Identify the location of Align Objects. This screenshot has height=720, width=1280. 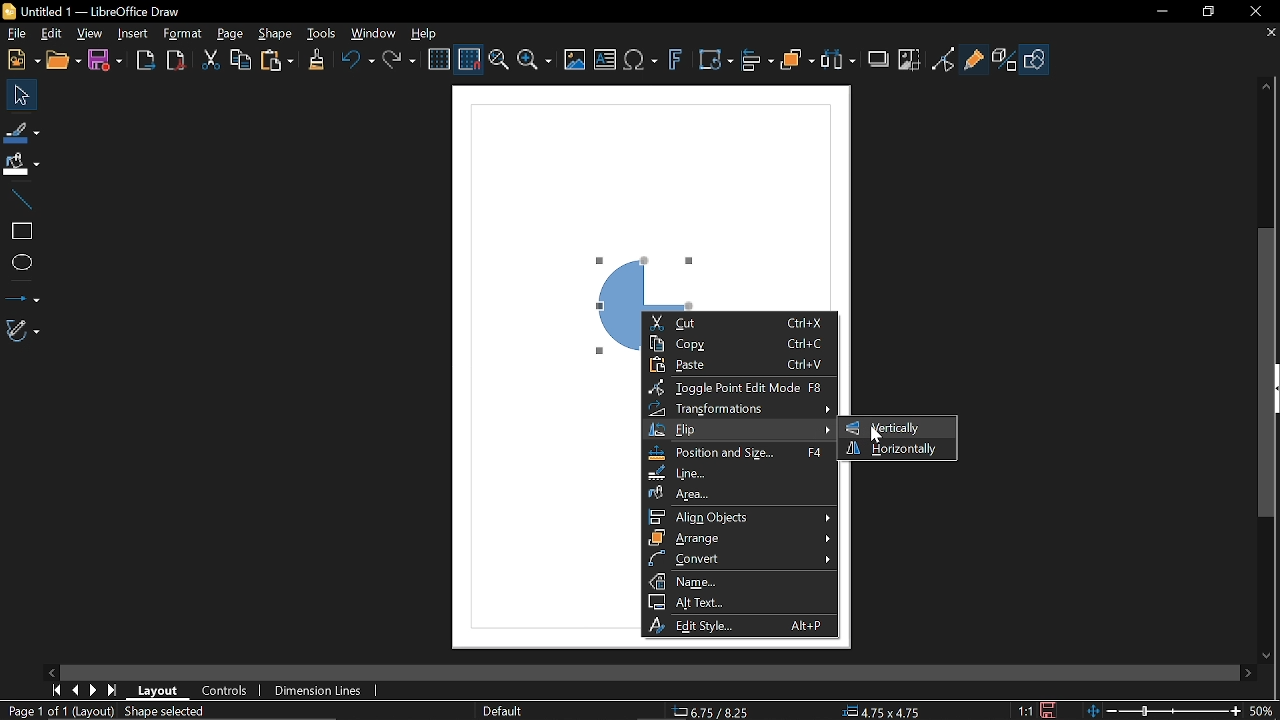
(739, 516).